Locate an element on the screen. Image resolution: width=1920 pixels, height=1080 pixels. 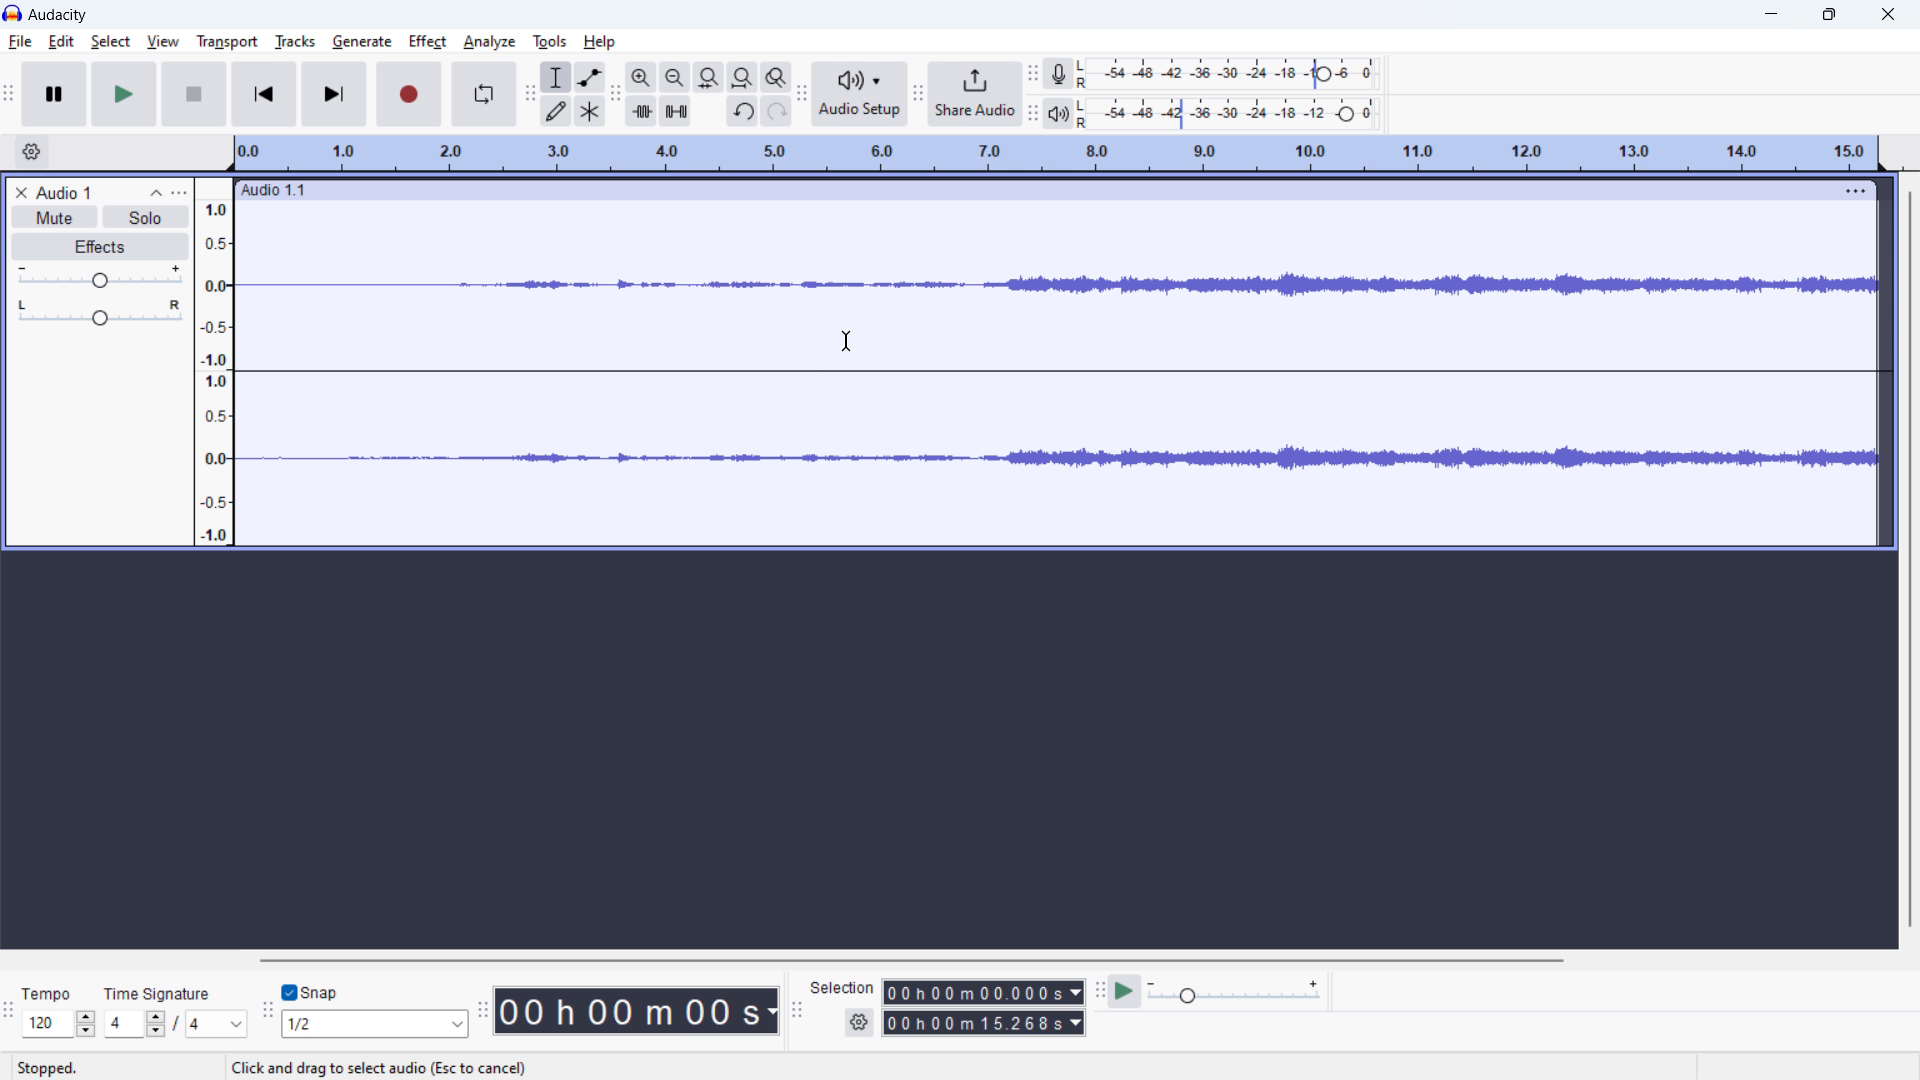
time toolbar is located at coordinates (486, 1019).